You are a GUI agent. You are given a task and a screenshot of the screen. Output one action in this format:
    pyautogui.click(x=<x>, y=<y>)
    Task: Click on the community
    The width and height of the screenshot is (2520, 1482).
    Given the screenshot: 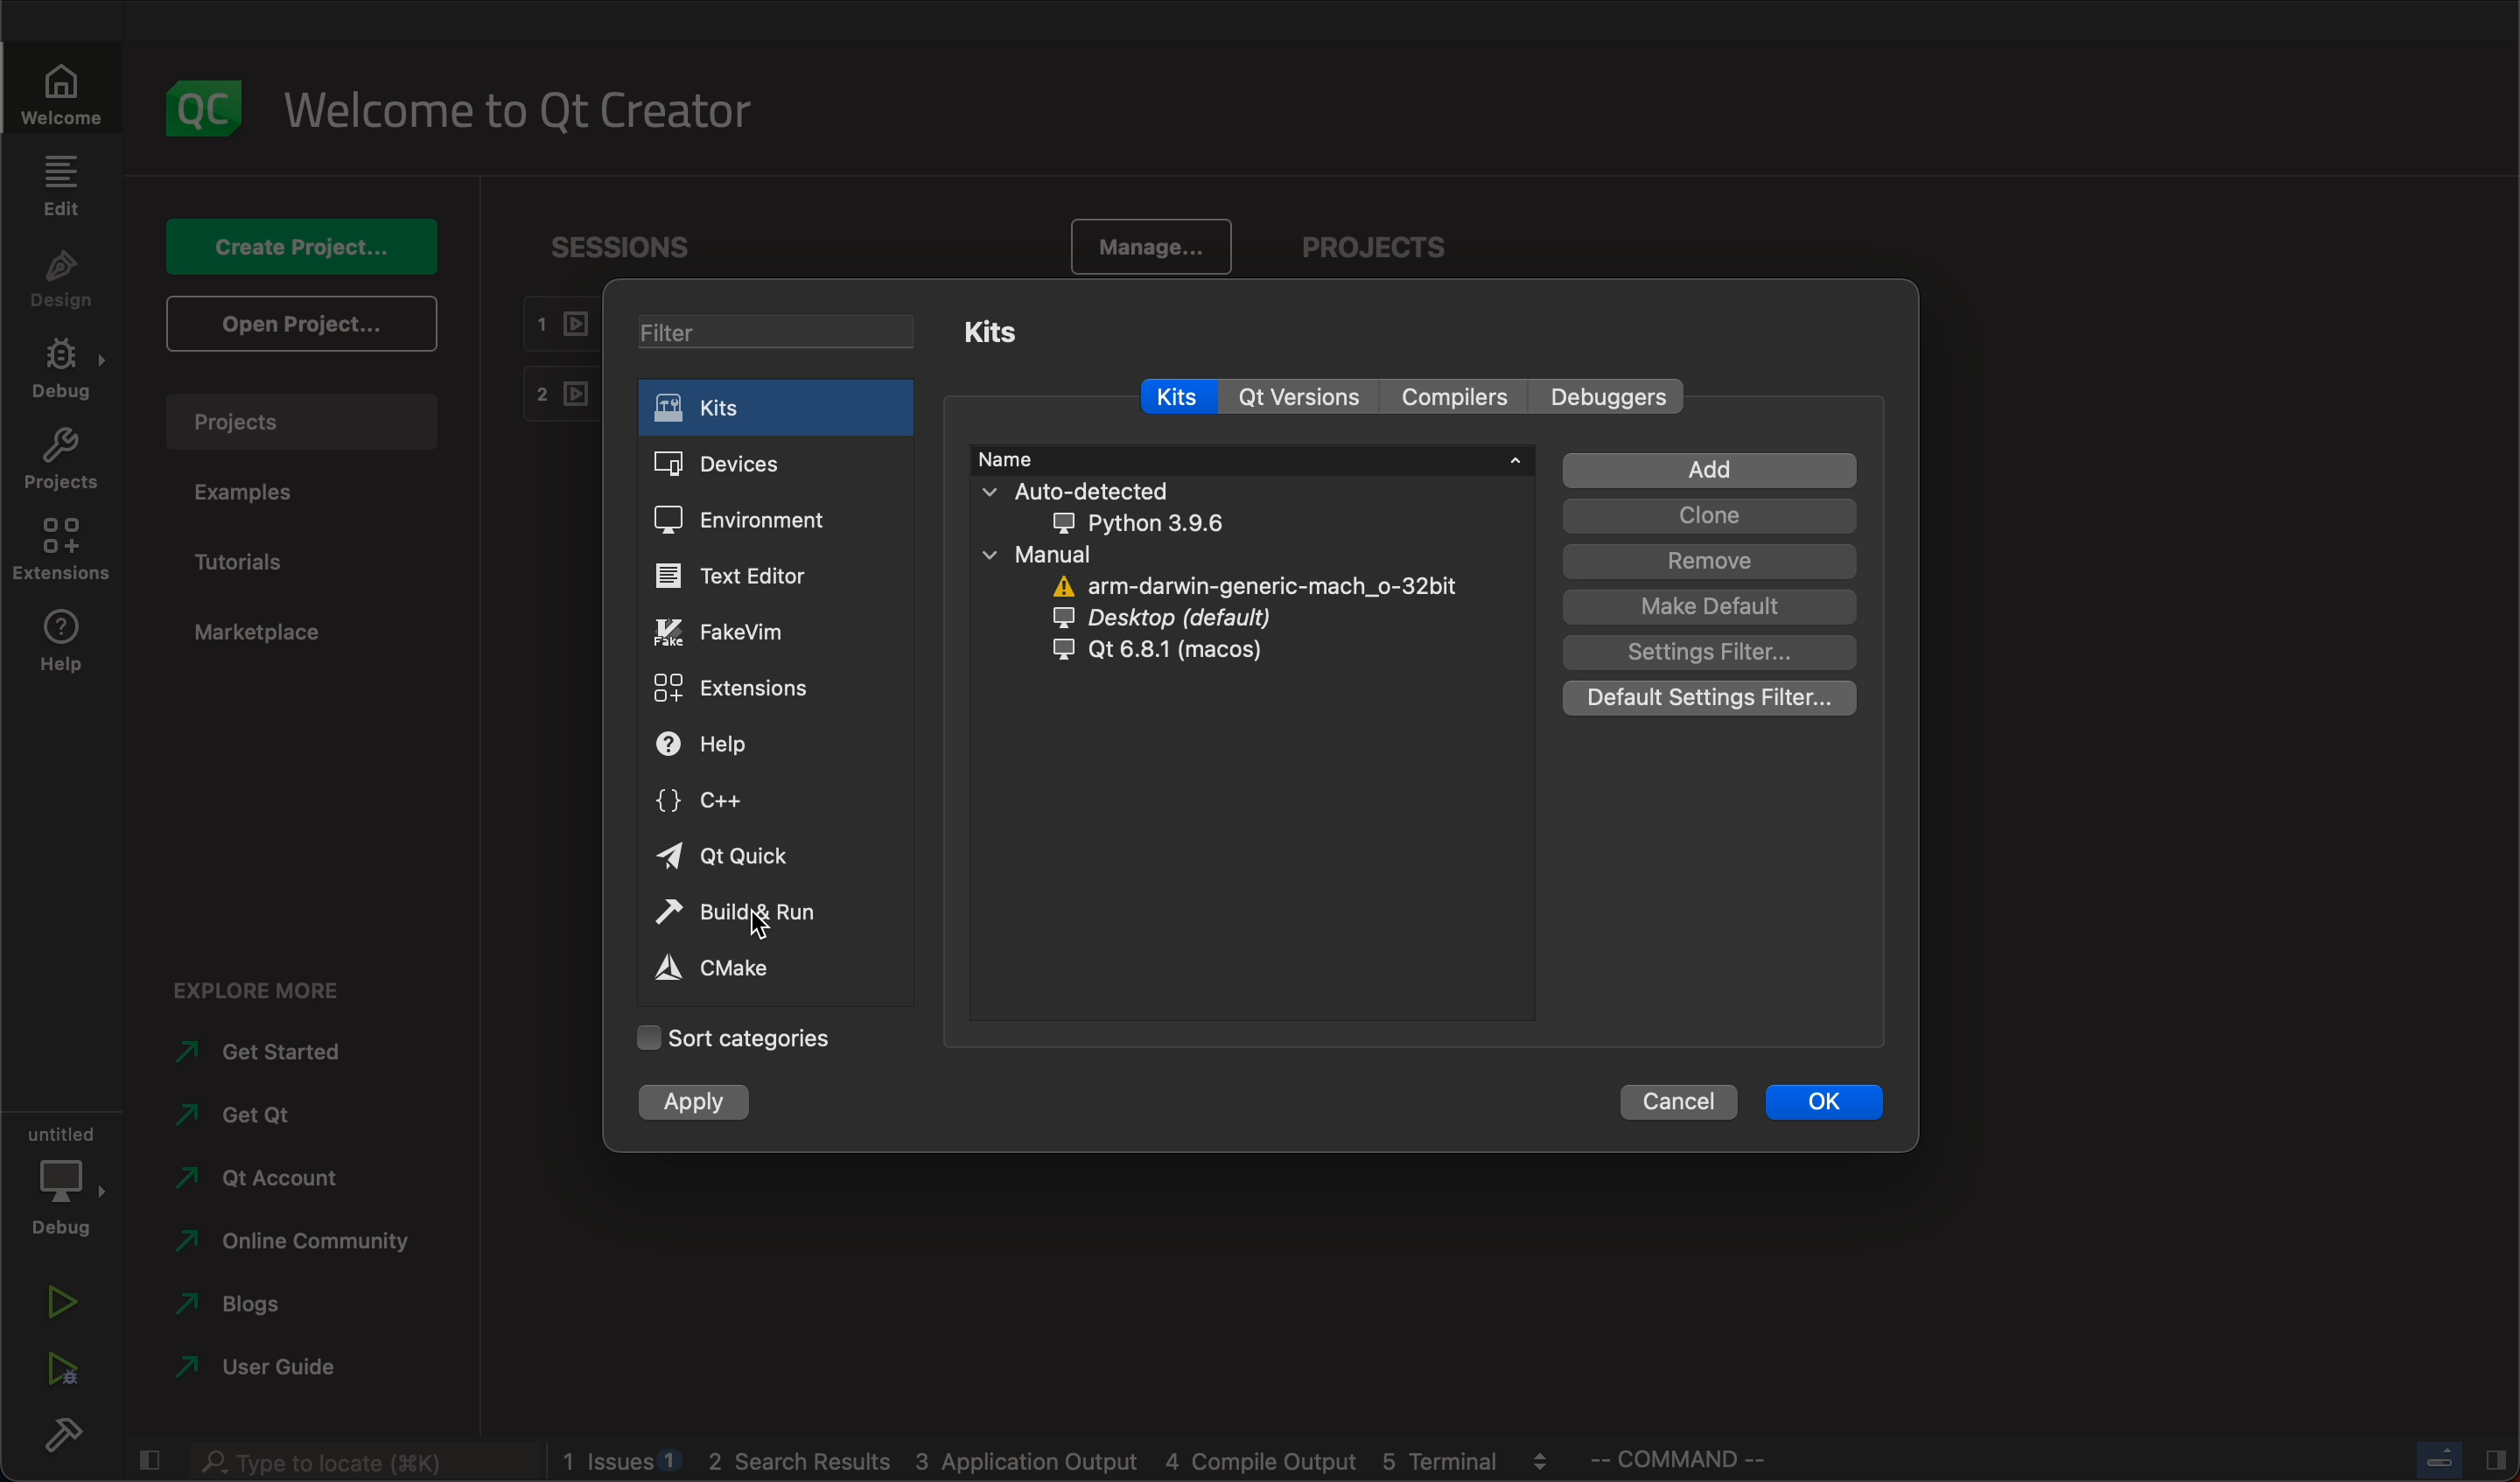 What is the action you would take?
    pyautogui.click(x=286, y=1246)
    